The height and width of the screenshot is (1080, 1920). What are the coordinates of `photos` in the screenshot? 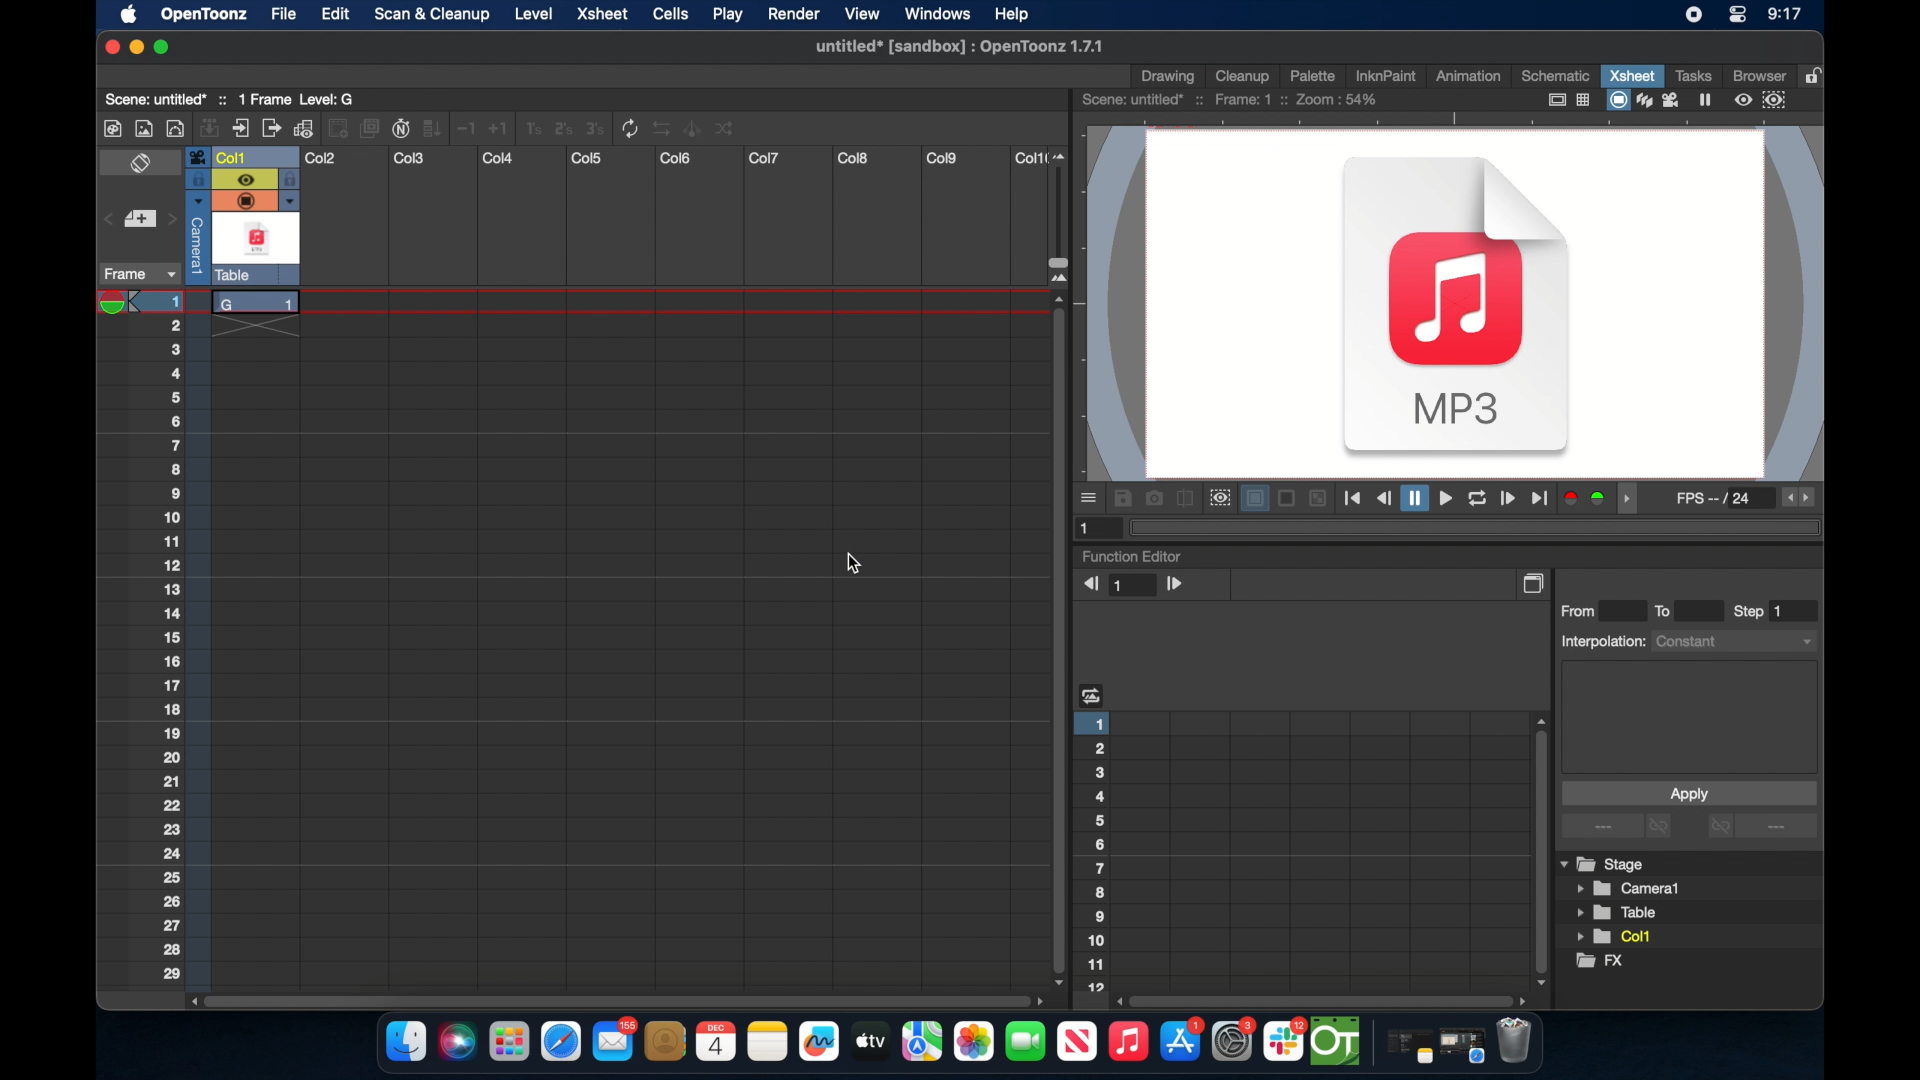 It's located at (973, 1042).